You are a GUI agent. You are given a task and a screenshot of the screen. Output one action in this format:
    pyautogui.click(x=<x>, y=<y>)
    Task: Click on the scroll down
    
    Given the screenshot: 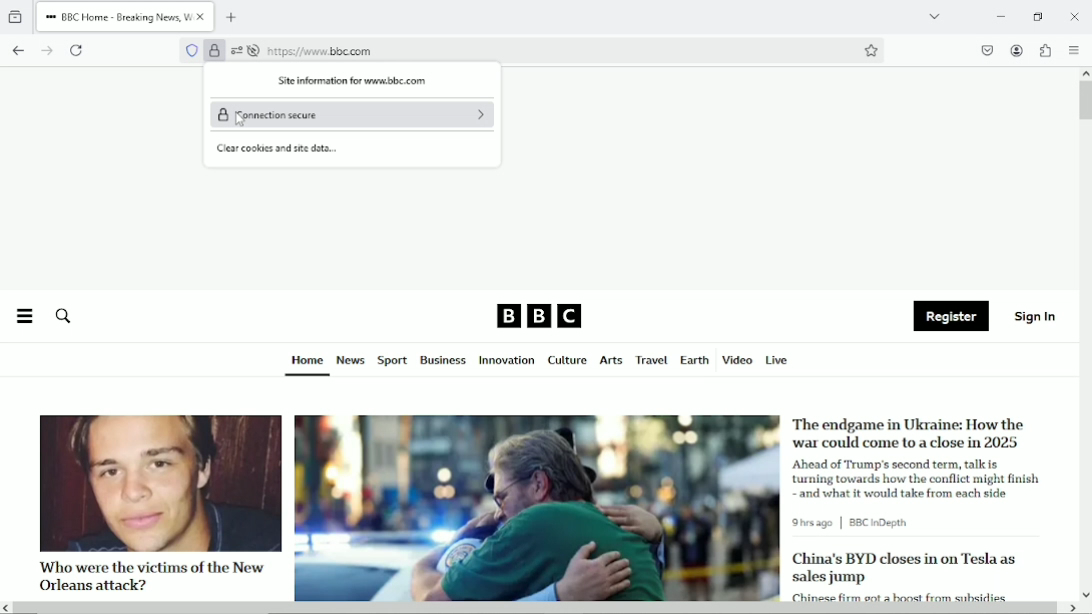 What is the action you would take?
    pyautogui.click(x=1085, y=594)
    